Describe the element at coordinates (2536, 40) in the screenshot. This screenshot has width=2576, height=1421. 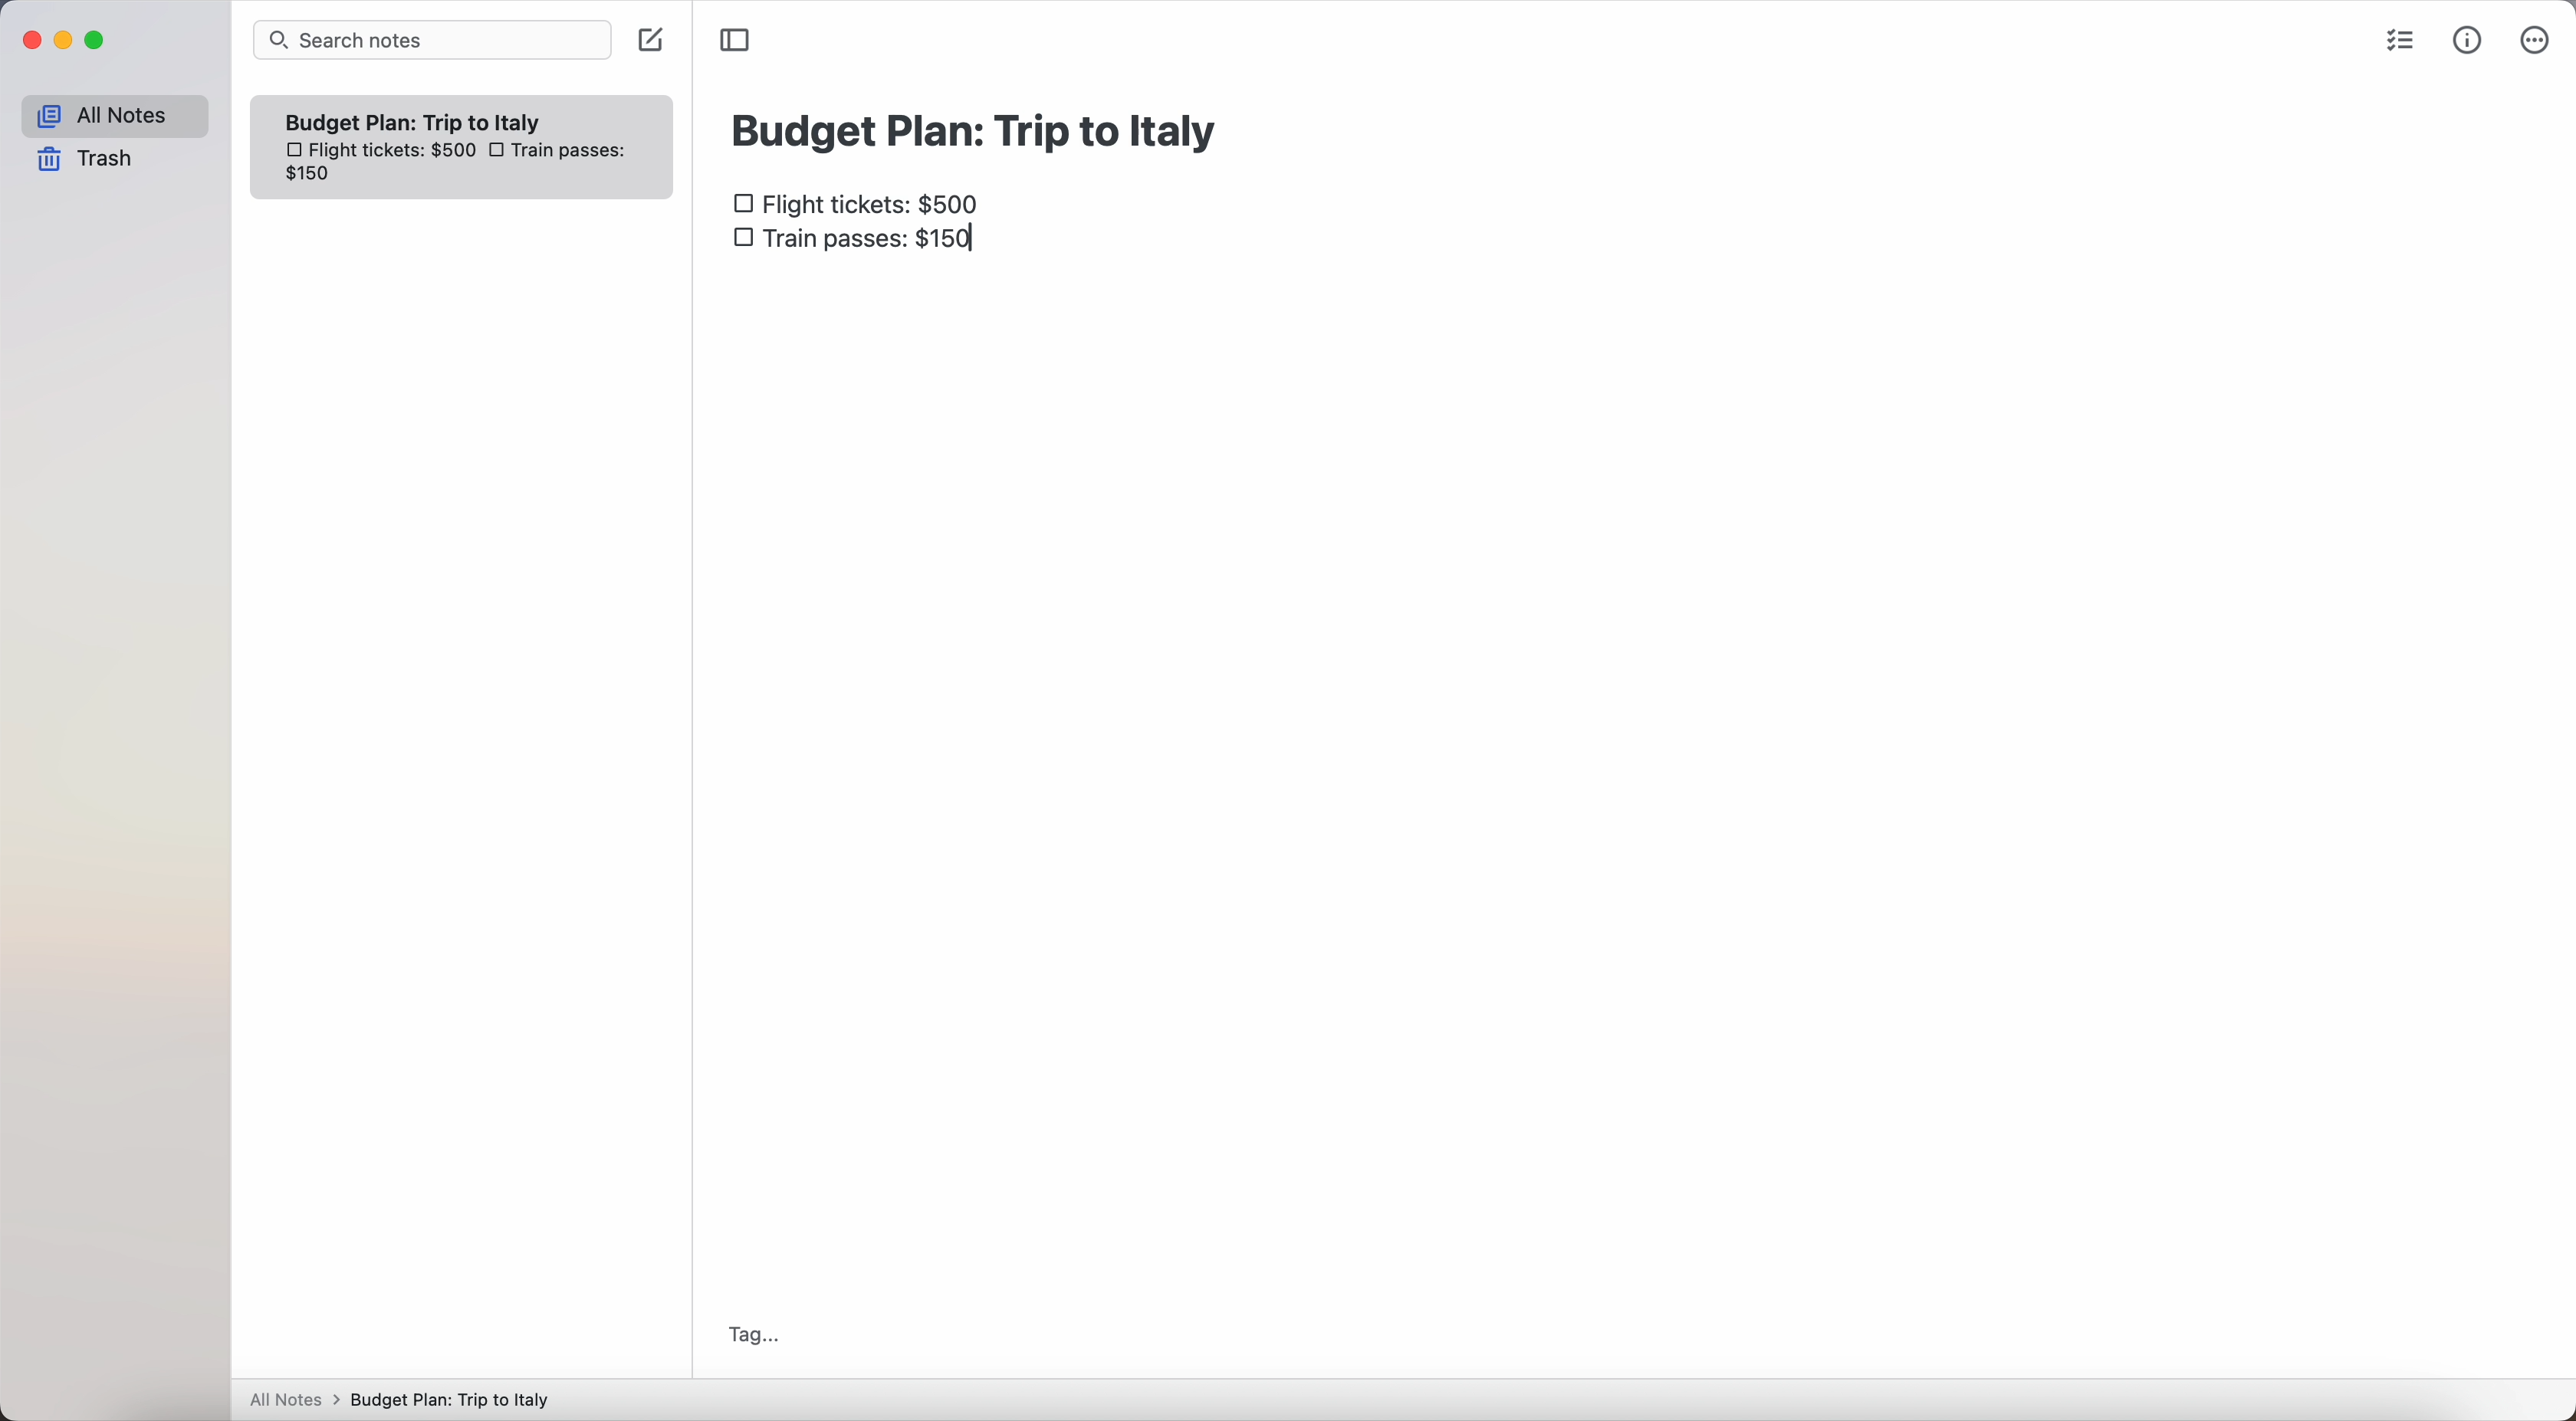
I see `more options` at that location.